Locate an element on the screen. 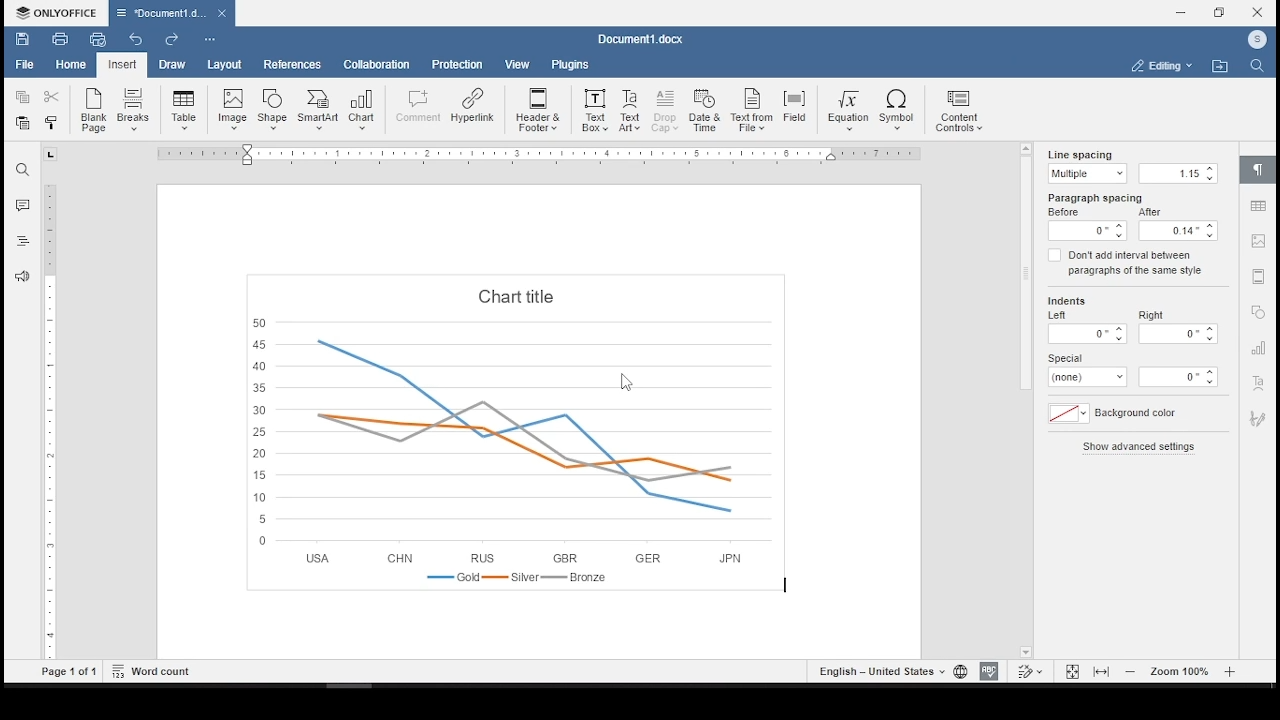 The height and width of the screenshot is (720, 1280). feedback & support is located at coordinates (22, 276).